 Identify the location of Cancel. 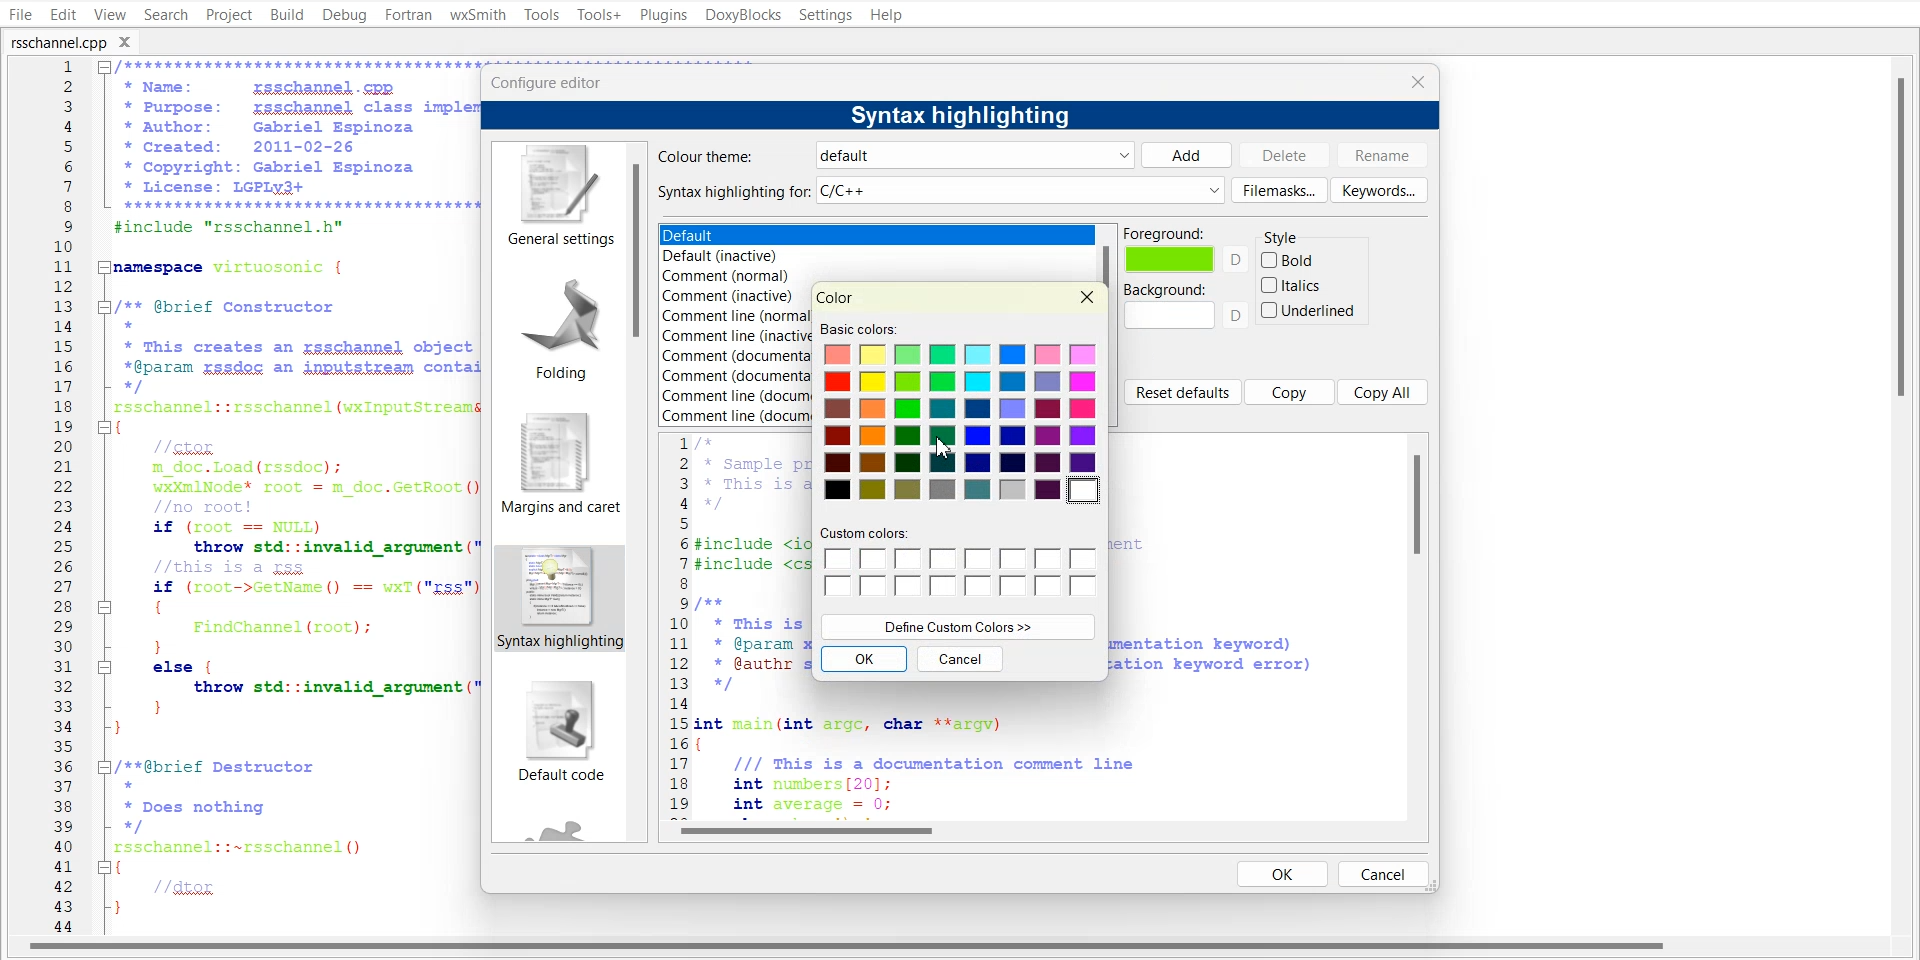
(961, 659).